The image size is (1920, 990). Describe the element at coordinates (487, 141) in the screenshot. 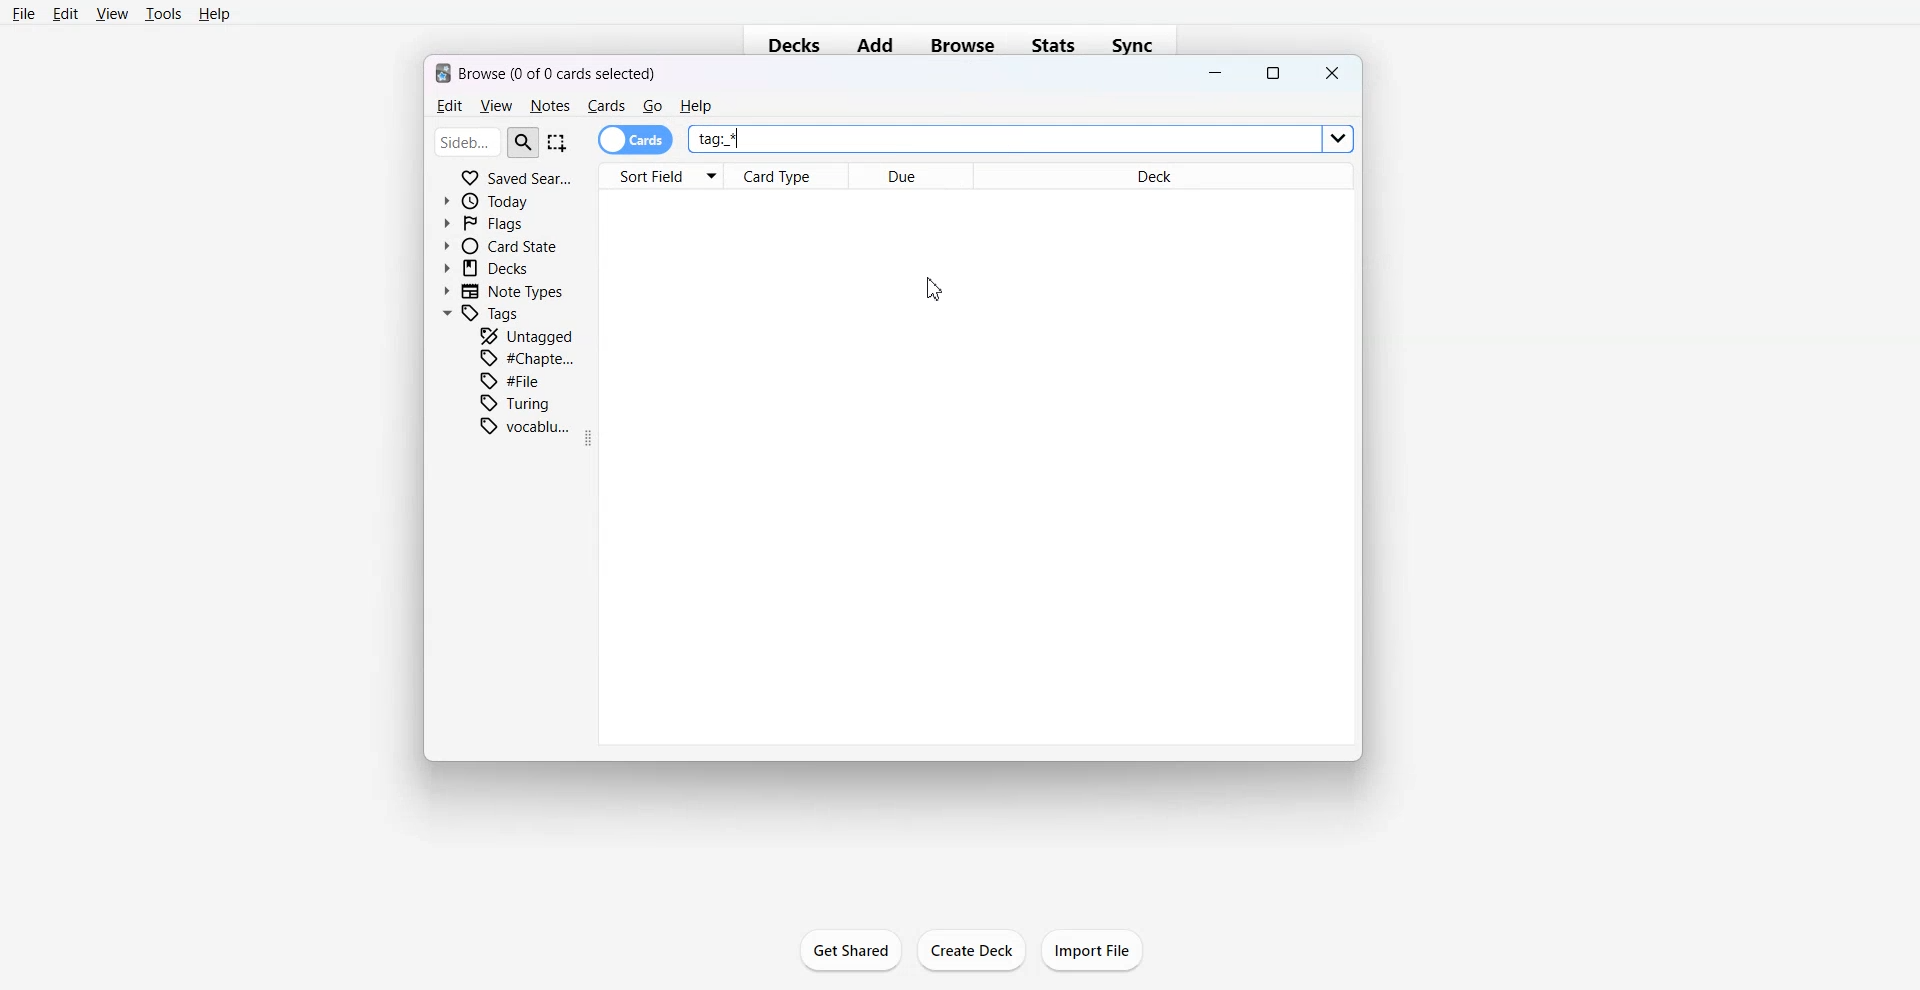

I see `Search Bar` at that location.